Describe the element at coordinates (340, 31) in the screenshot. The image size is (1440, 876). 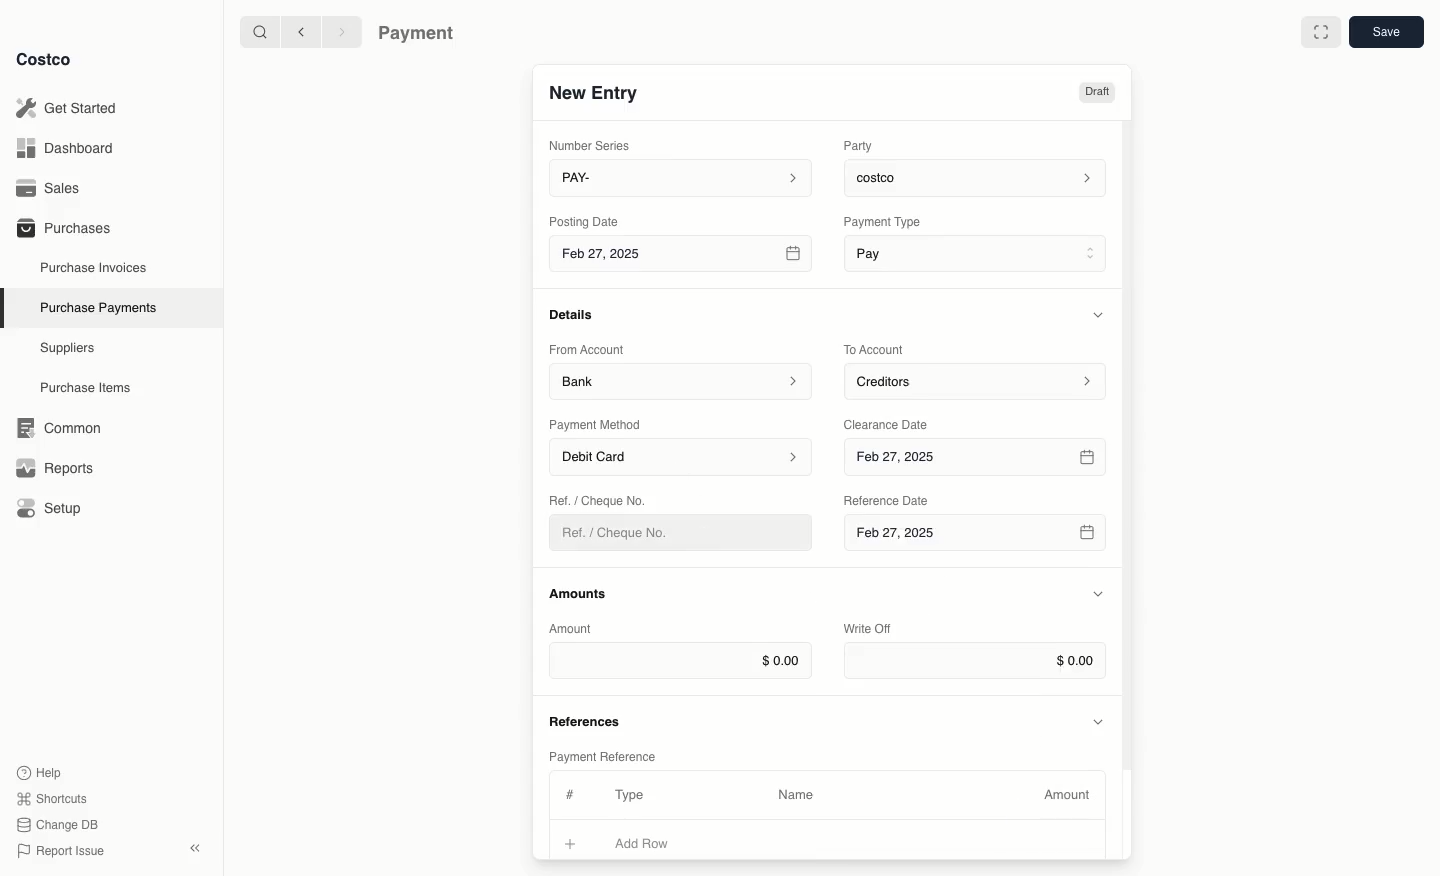
I see `Forward` at that location.